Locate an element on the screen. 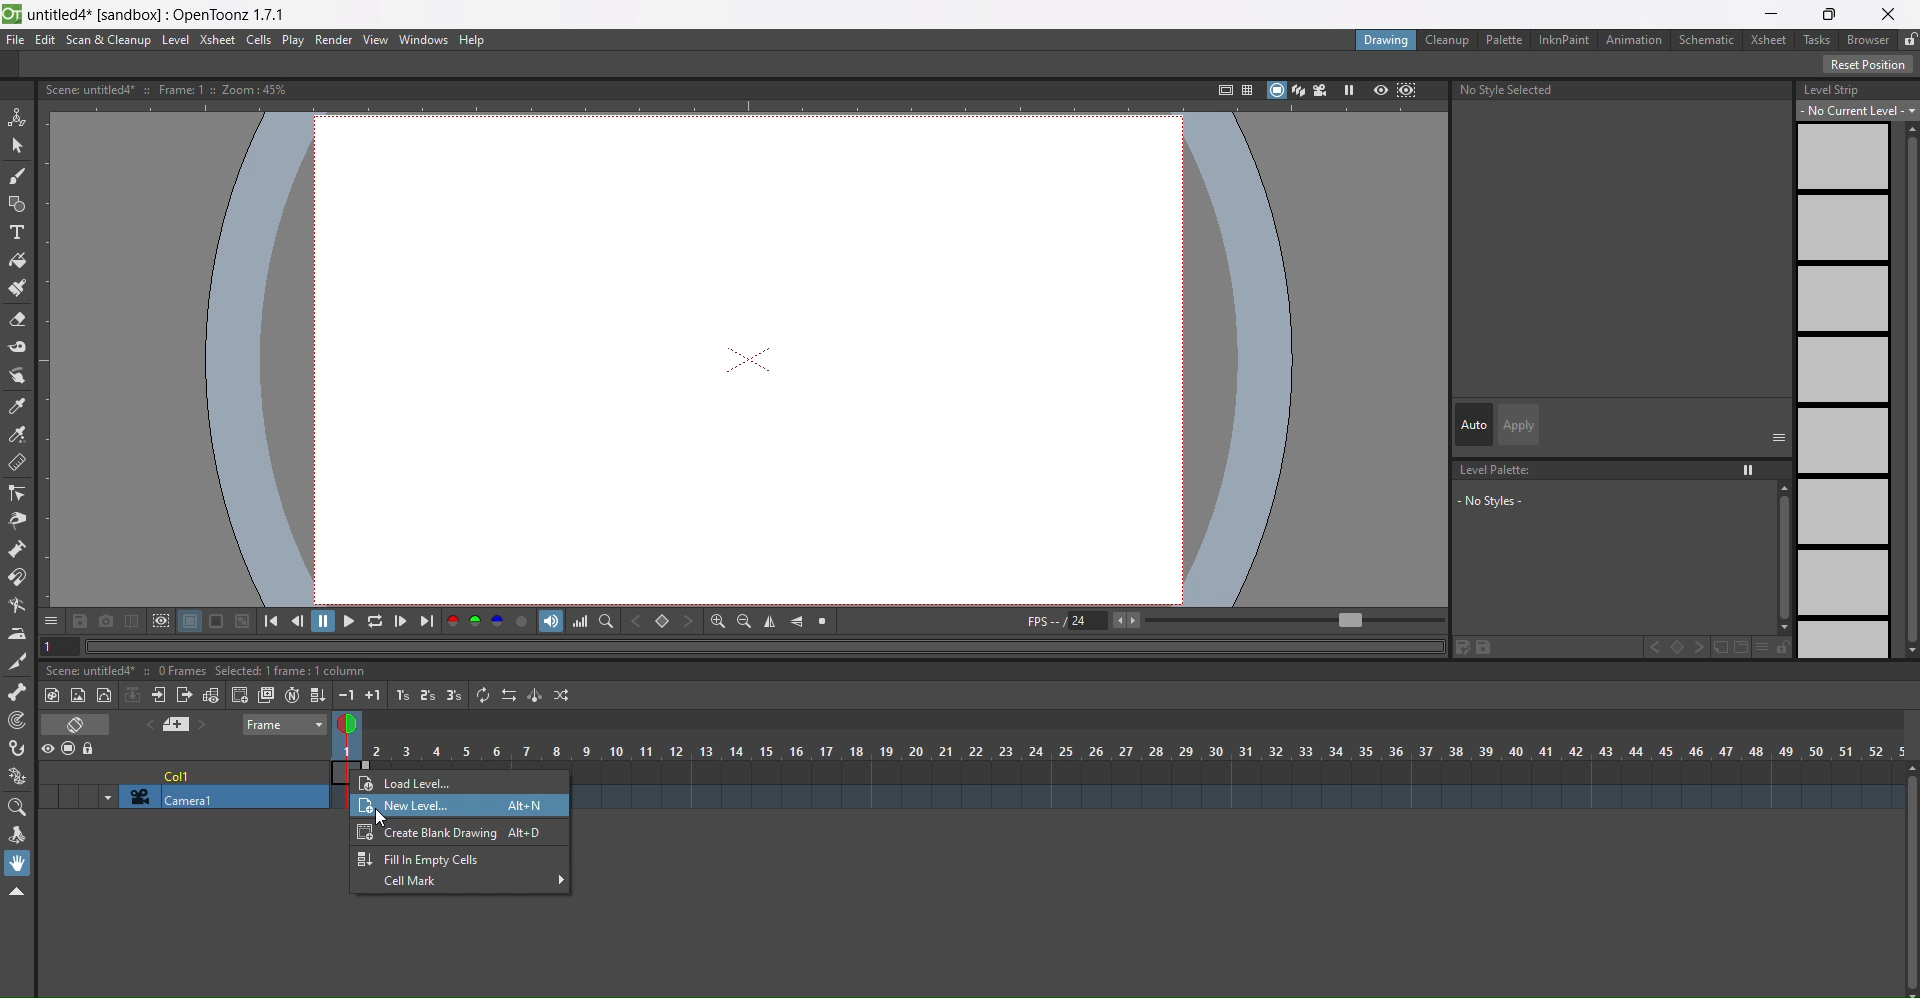 Image resolution: width=1920 pixels, height=998 pixels. cleanup is located at coordinates (1449, 40).